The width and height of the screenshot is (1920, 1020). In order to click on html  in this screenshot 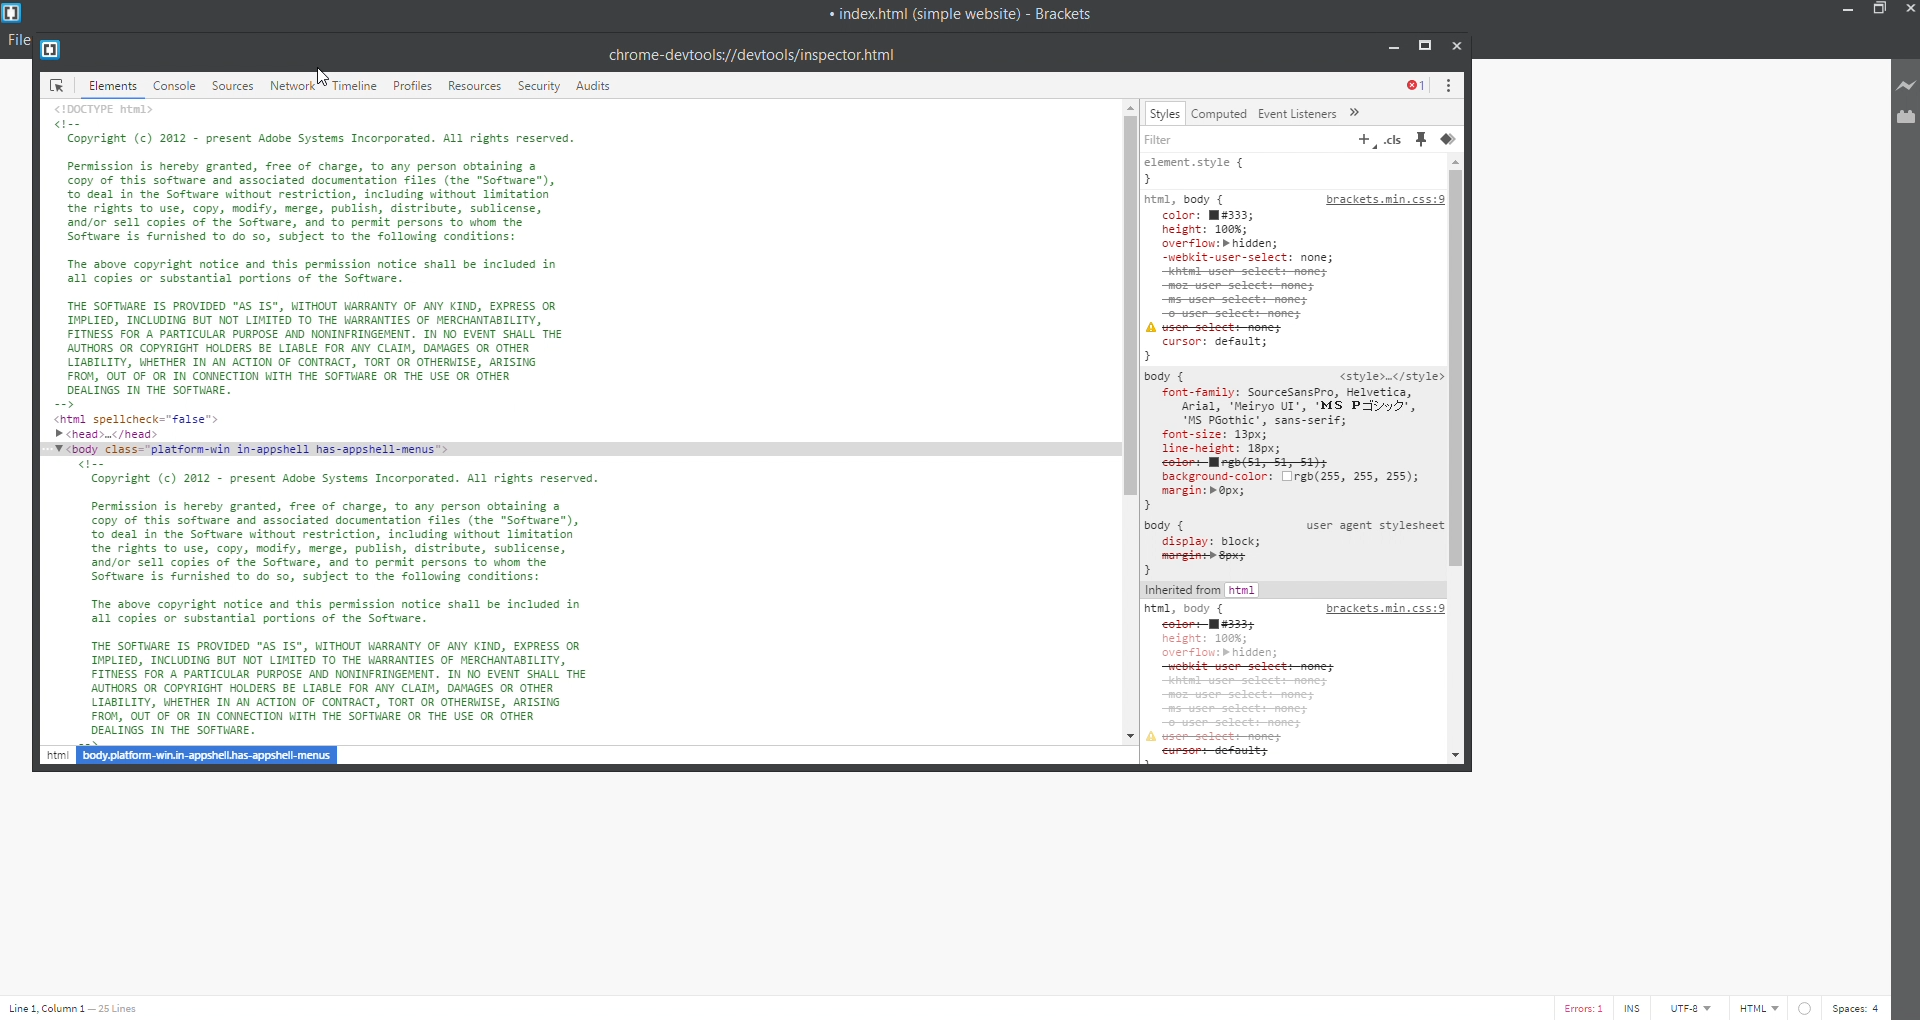, I will do `click(55, 755)`.